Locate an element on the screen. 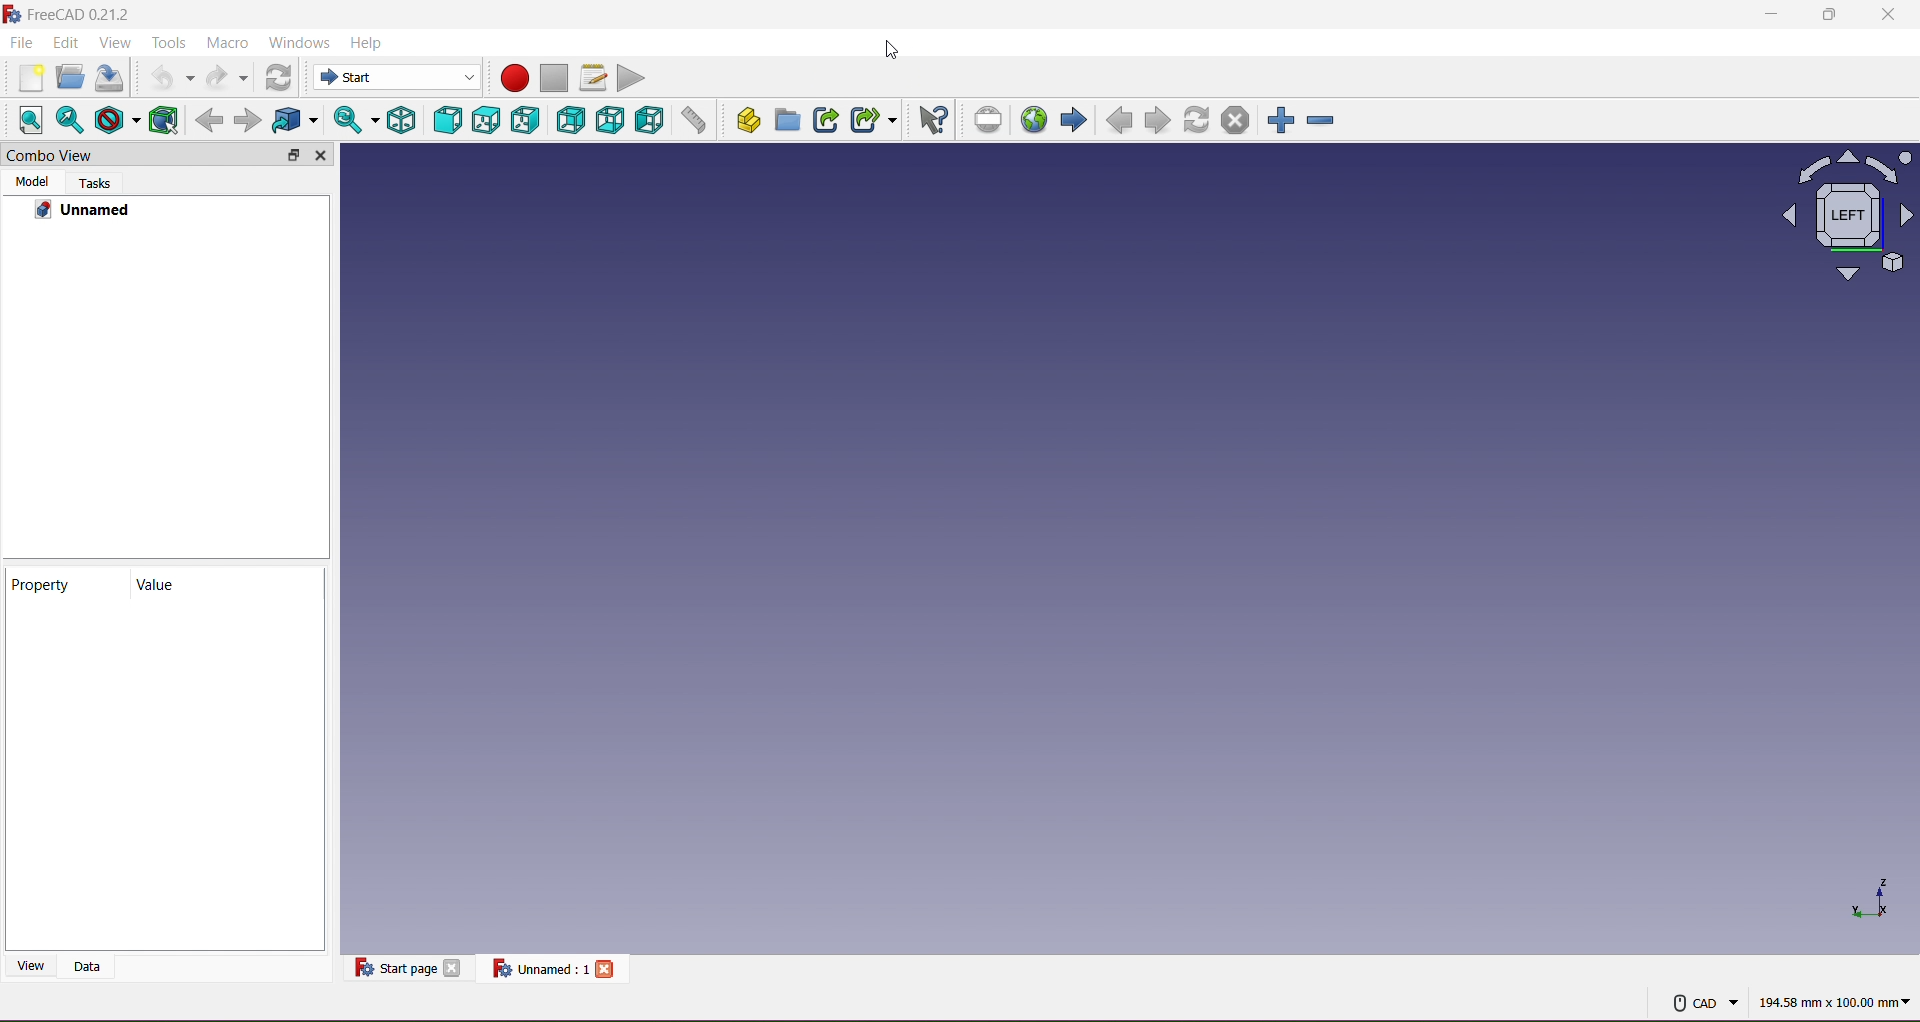  Backward Navigation is located at coordinates (1119, 121).